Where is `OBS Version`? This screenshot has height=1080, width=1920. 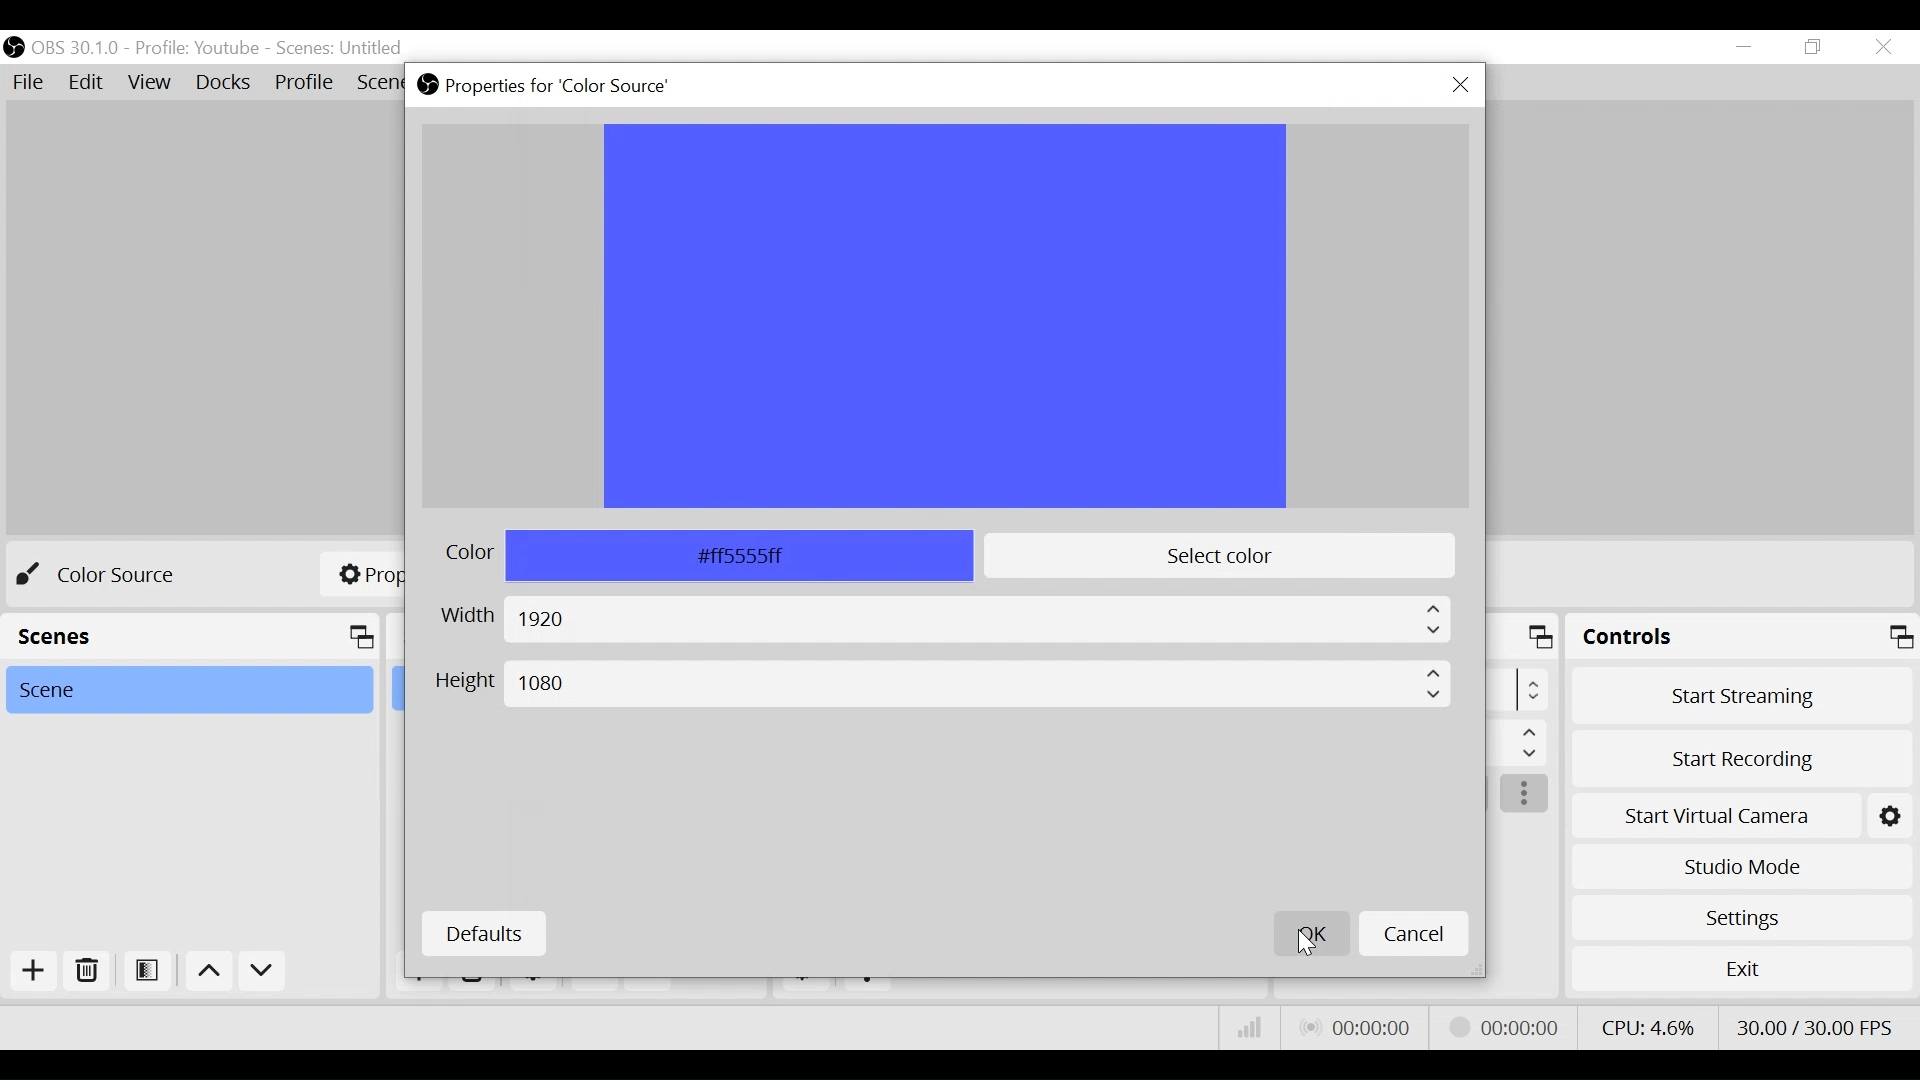
OBS Version is located at coordinates (76, 48).